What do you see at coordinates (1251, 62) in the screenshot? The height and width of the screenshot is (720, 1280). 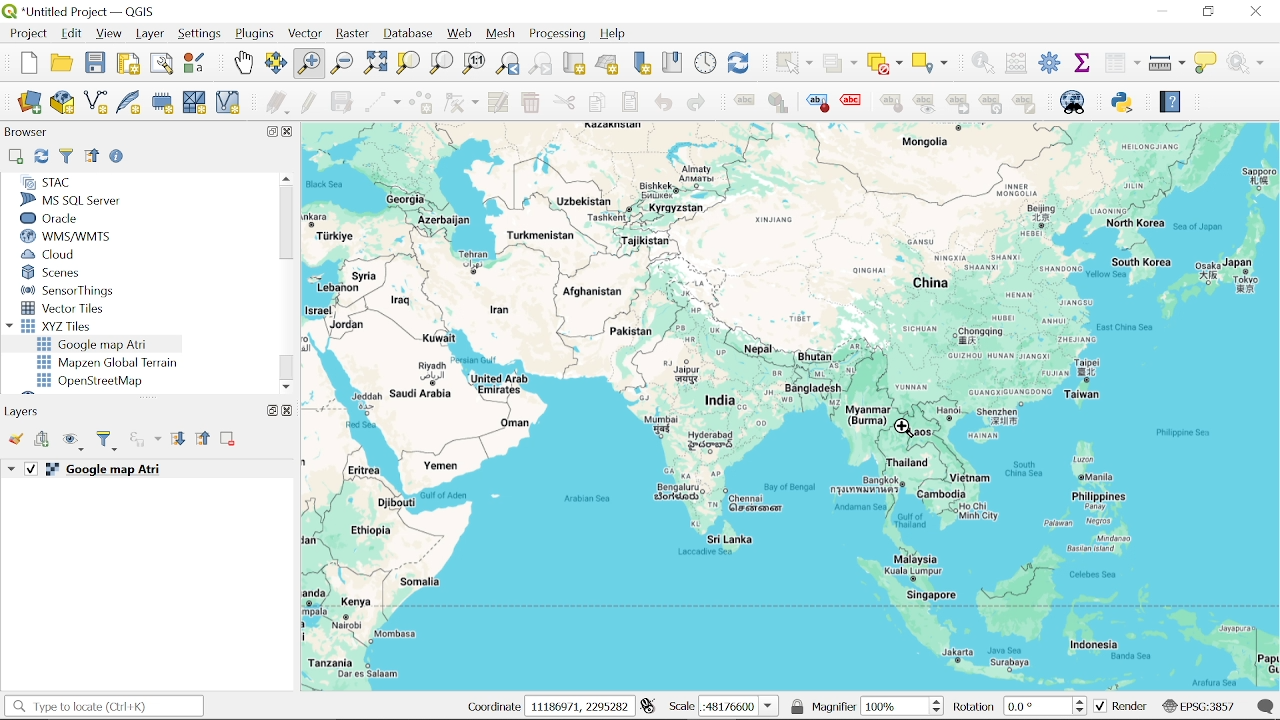 I see `Run feature action` at bounding box center [1251, 62].